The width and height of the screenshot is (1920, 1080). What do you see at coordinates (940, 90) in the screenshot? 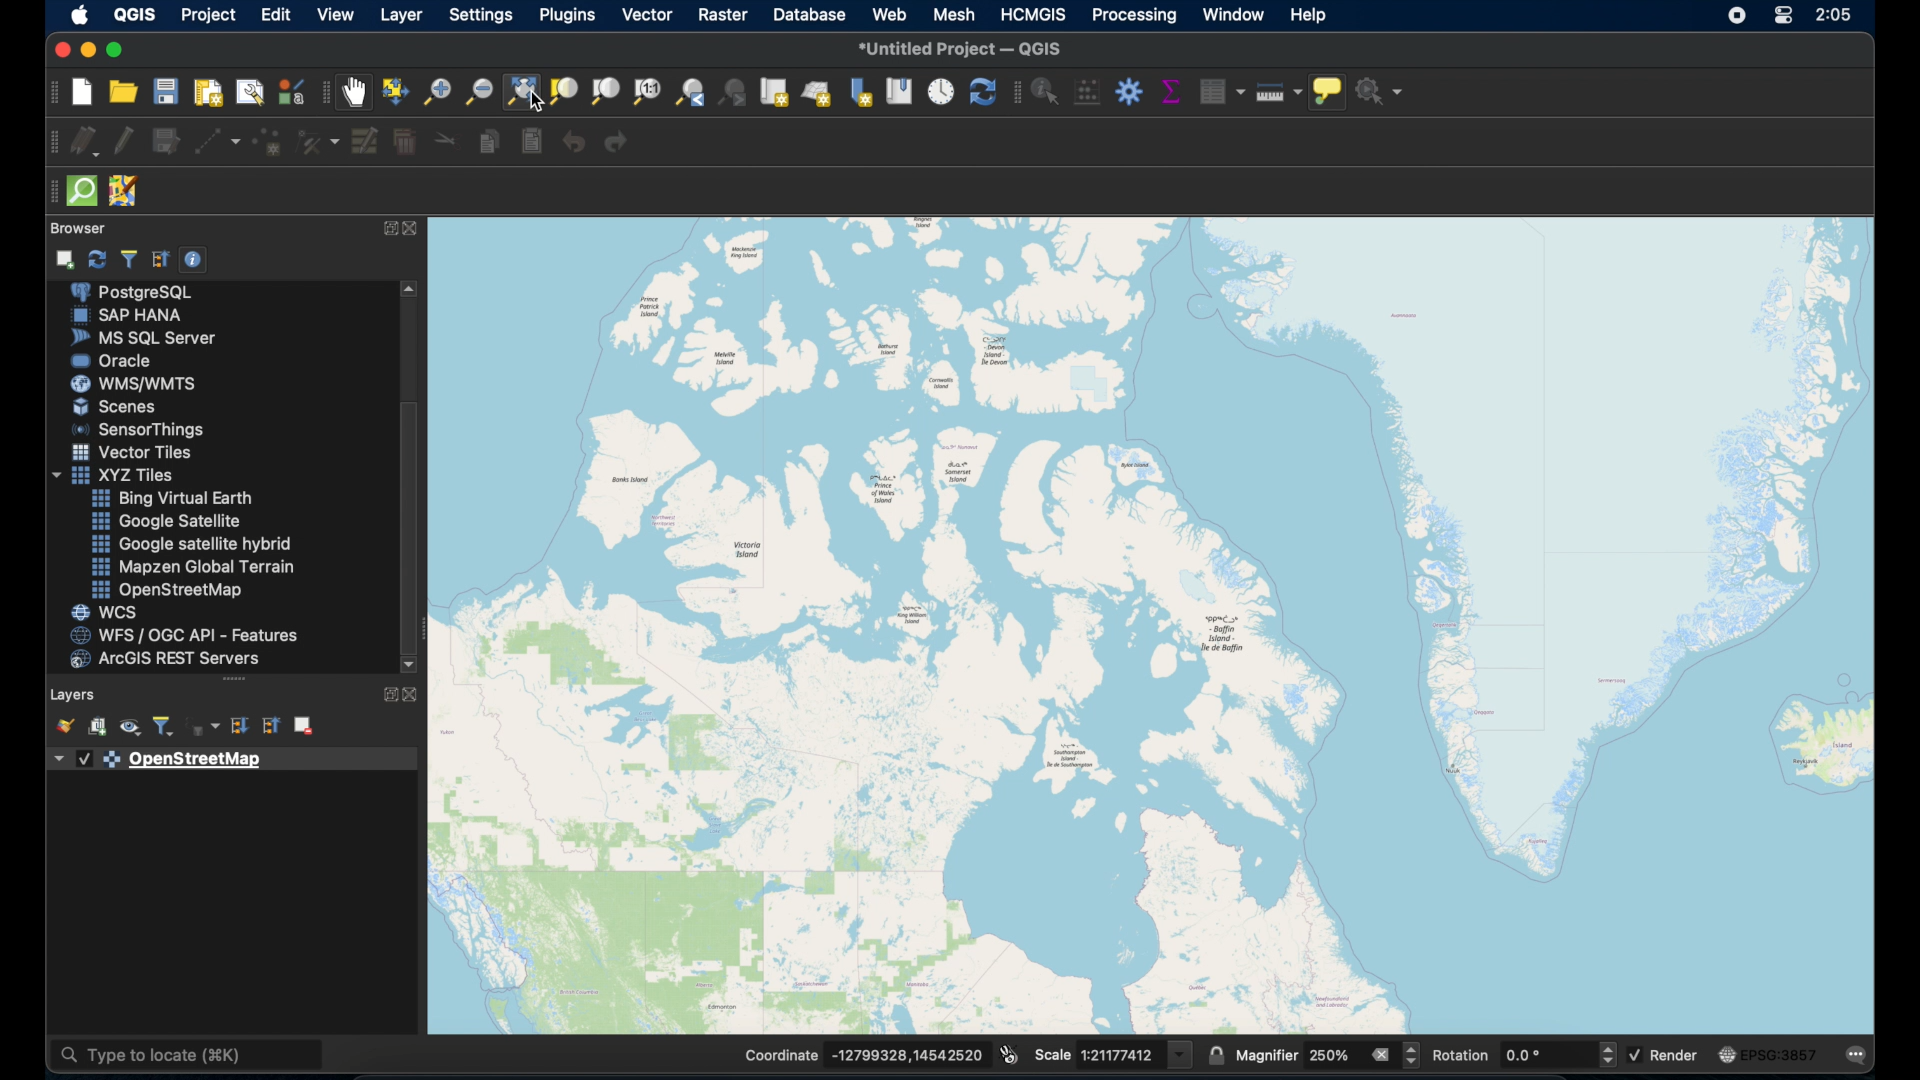
I see `temporal controller panel` at bounding box center [940, 90].